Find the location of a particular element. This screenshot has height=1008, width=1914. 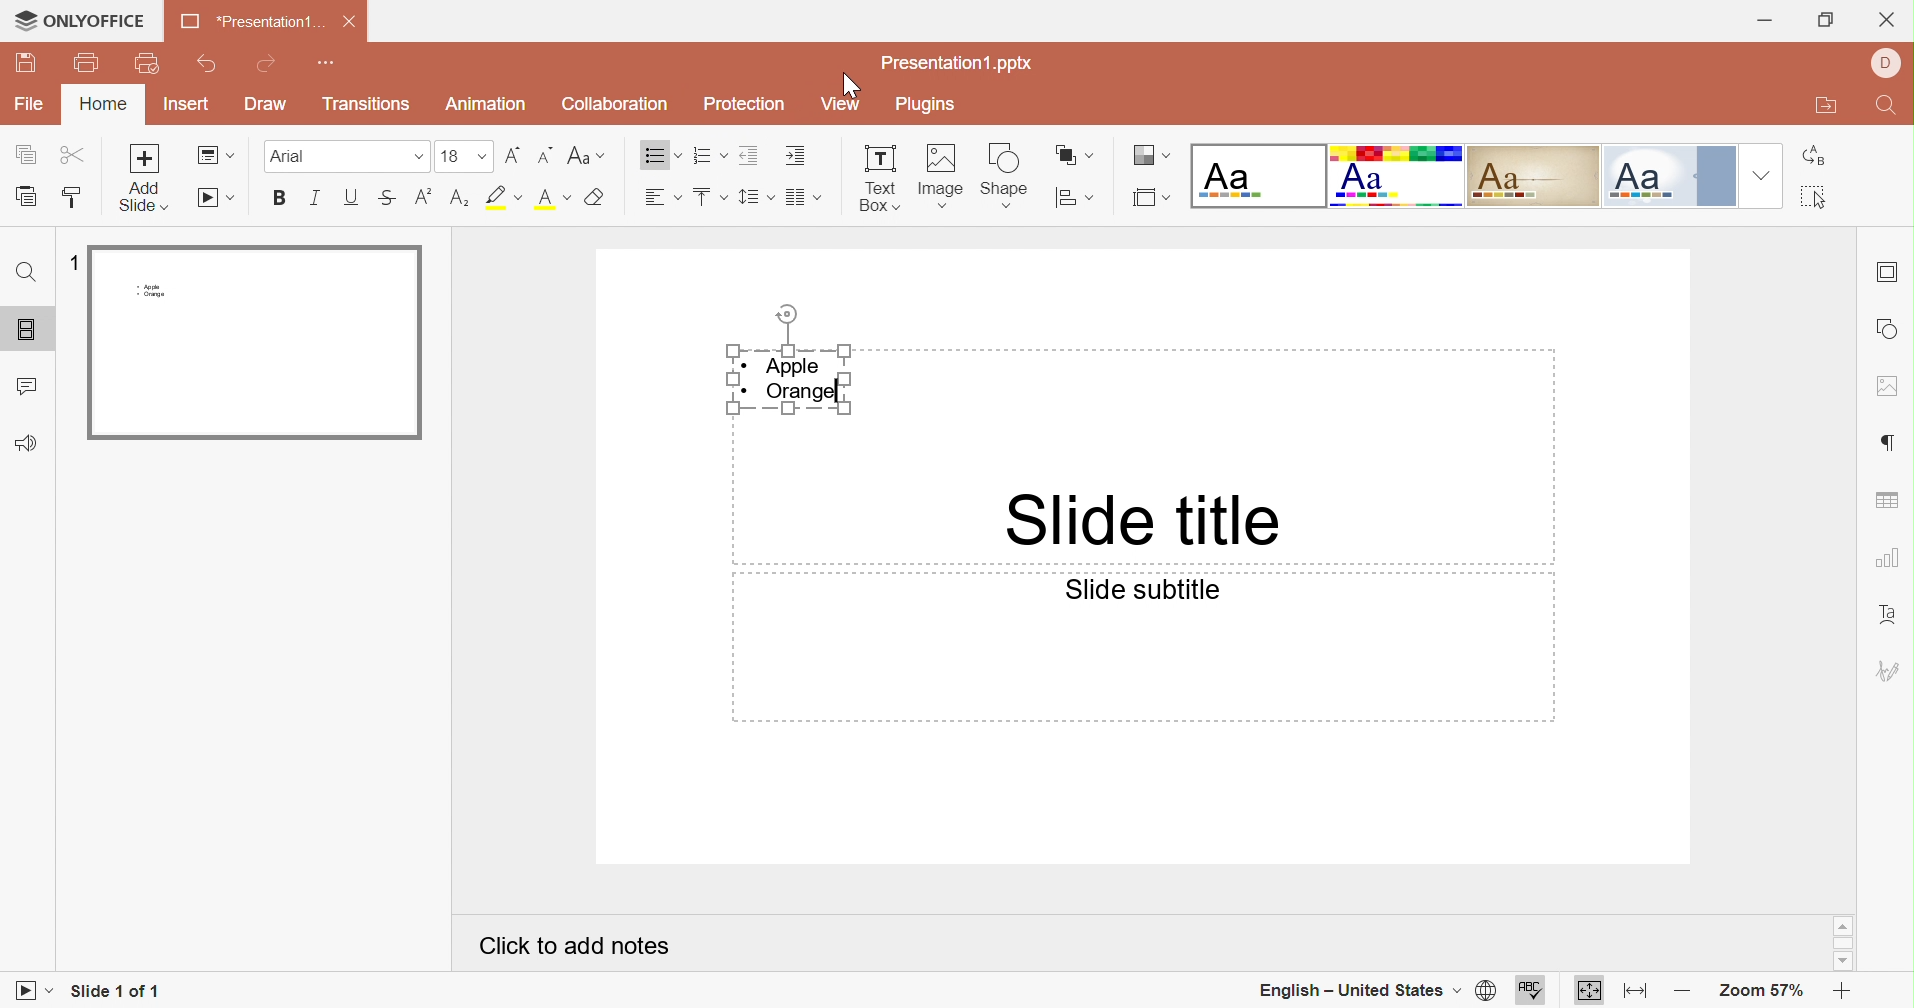

English - United States is located at coordinates (1350, 988).